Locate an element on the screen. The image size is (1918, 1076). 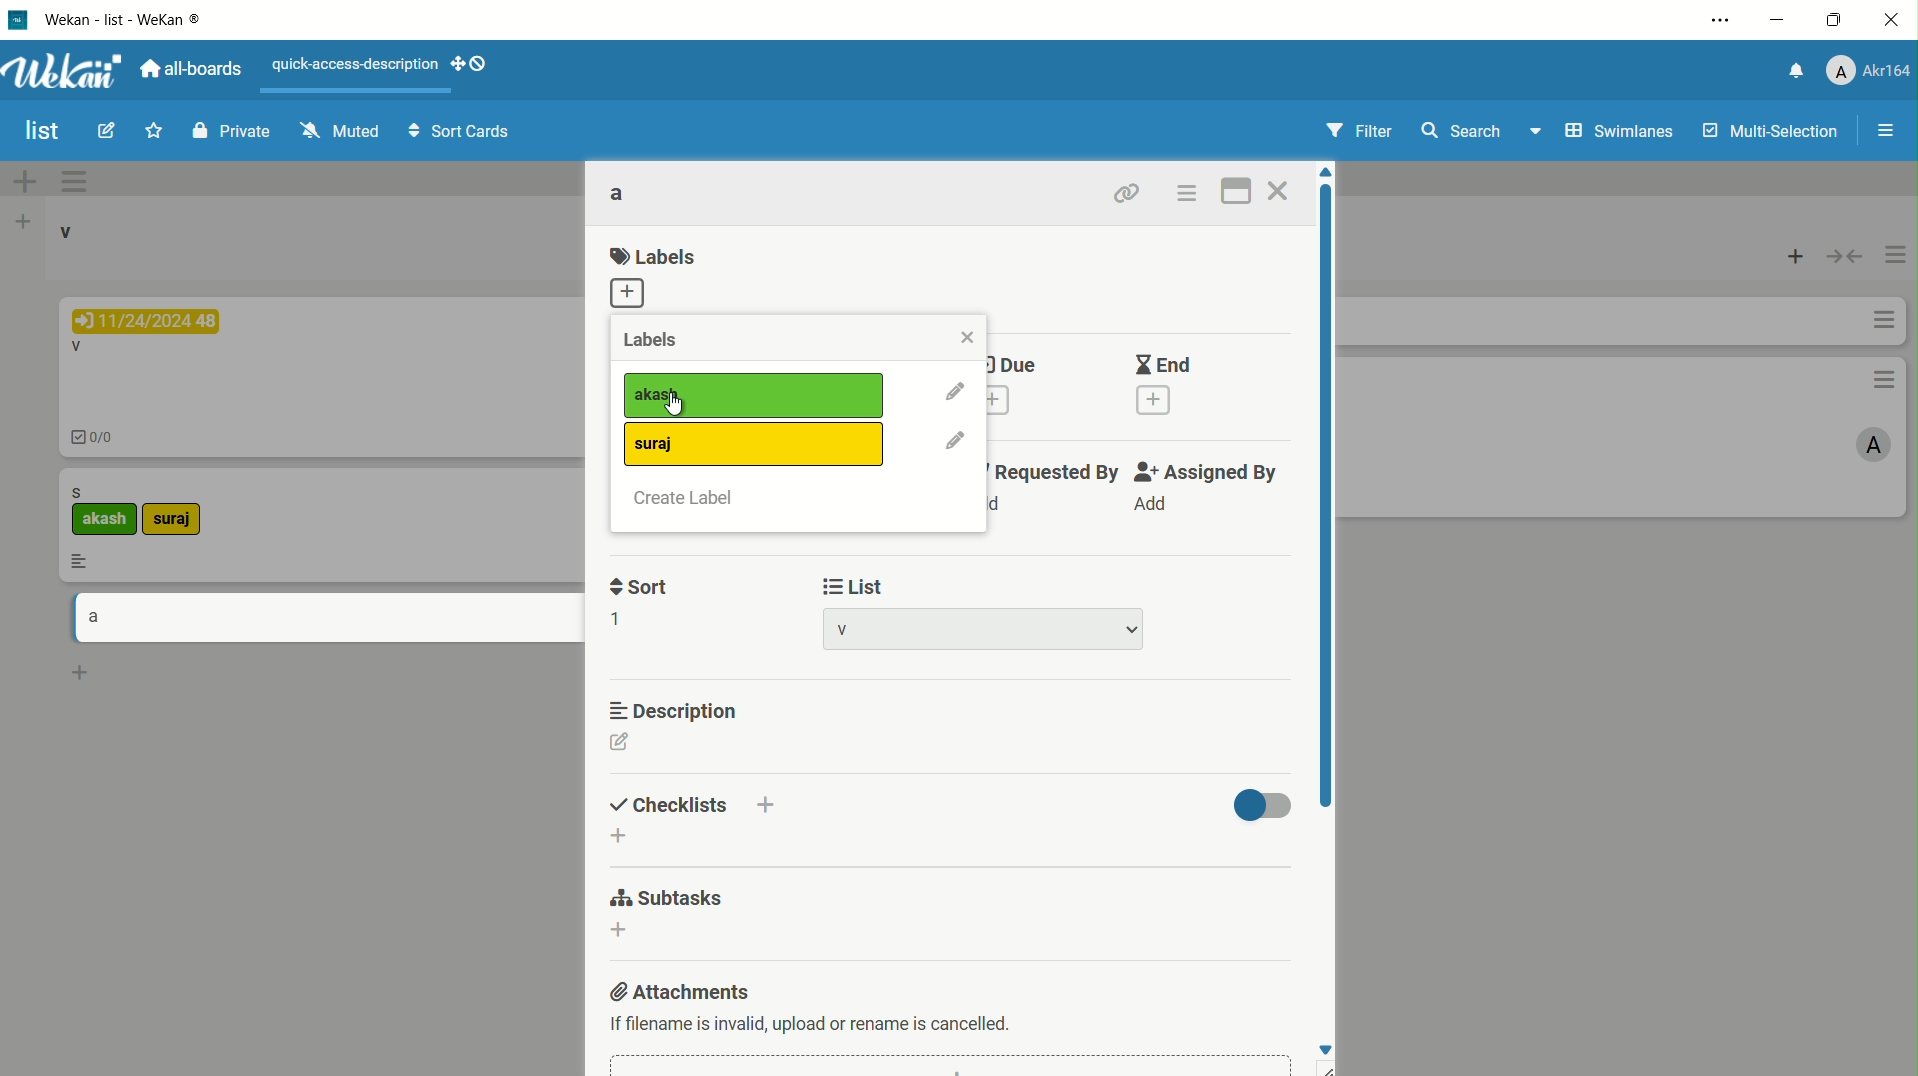
options is located at coordinates (72, 182).